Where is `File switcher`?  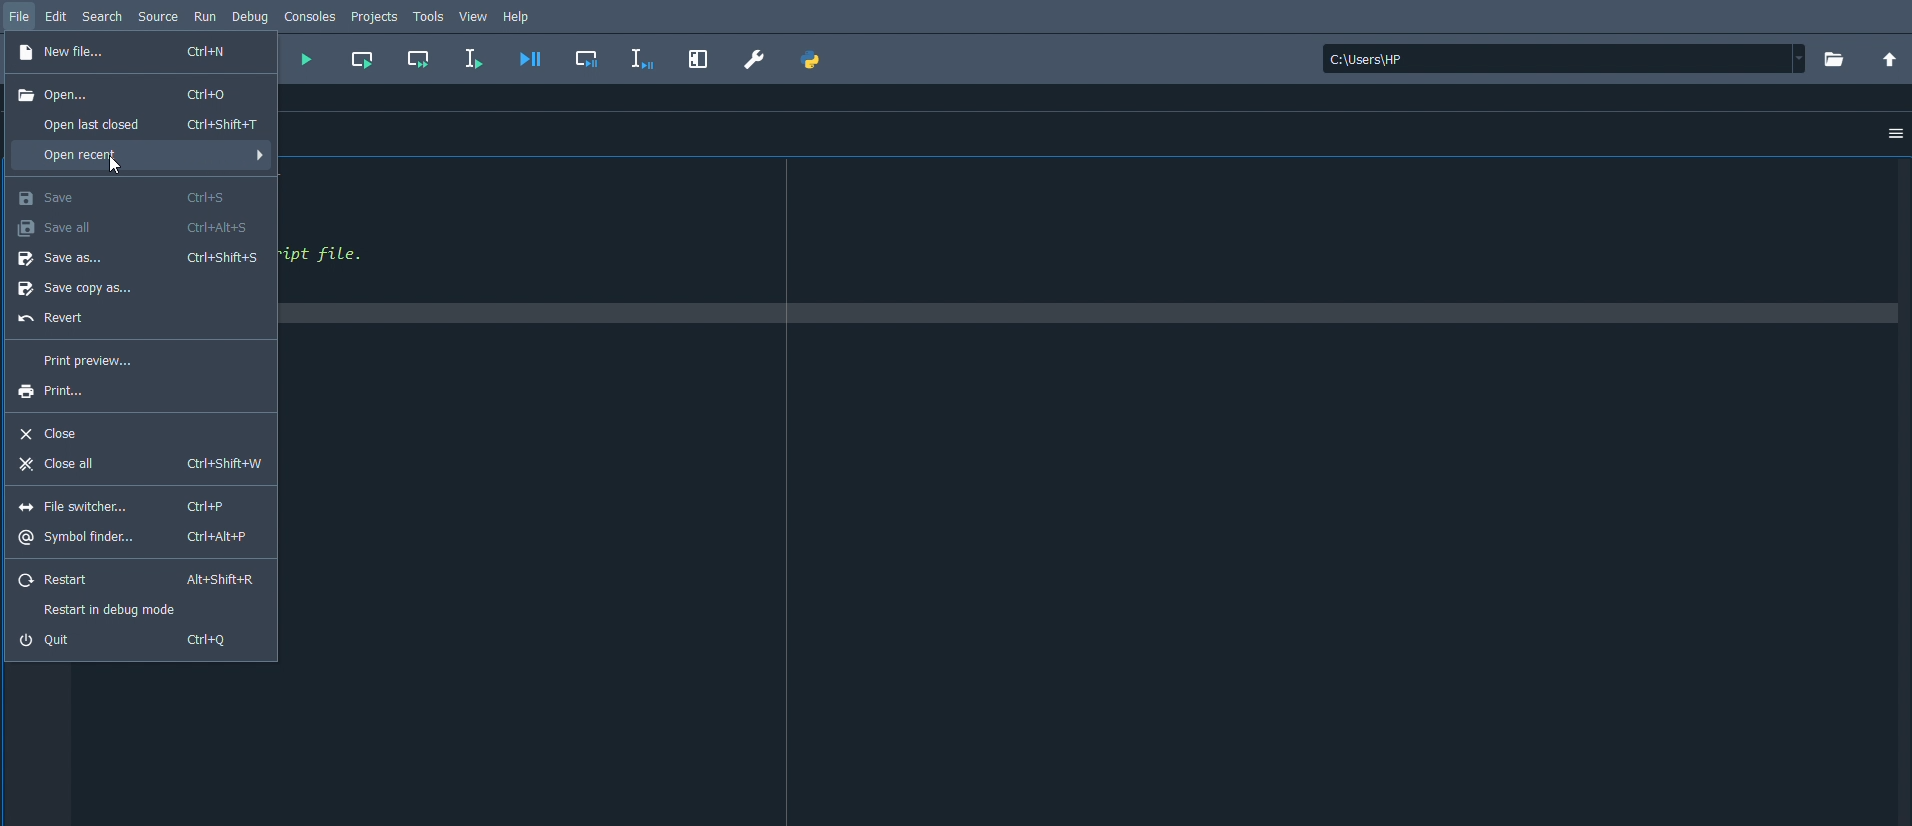 File switcher is located at coordinates (120, 506).